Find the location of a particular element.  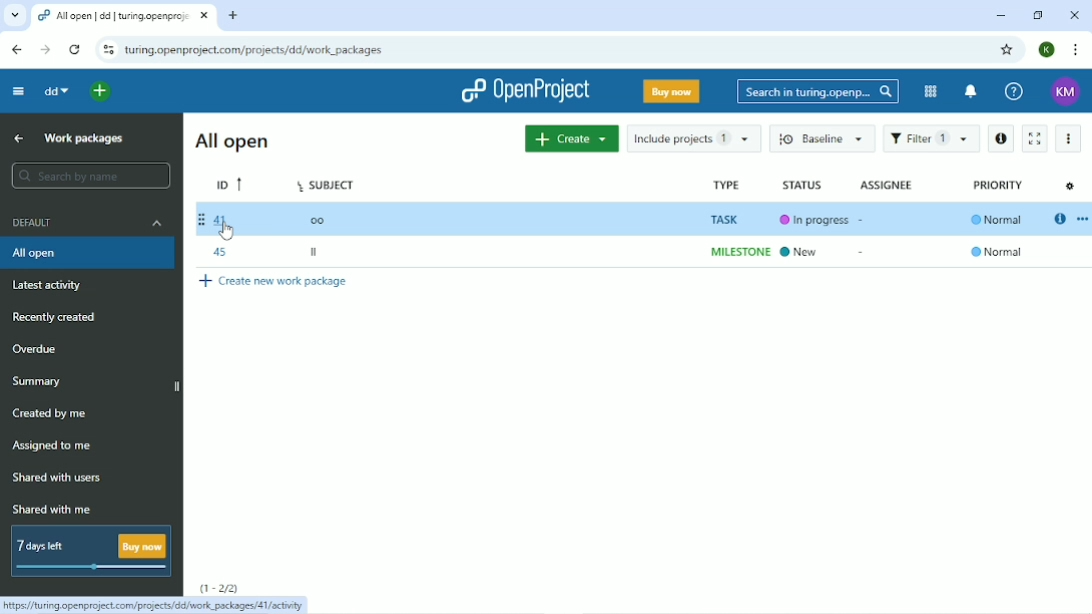

Back is located at coordinates (15, 48).